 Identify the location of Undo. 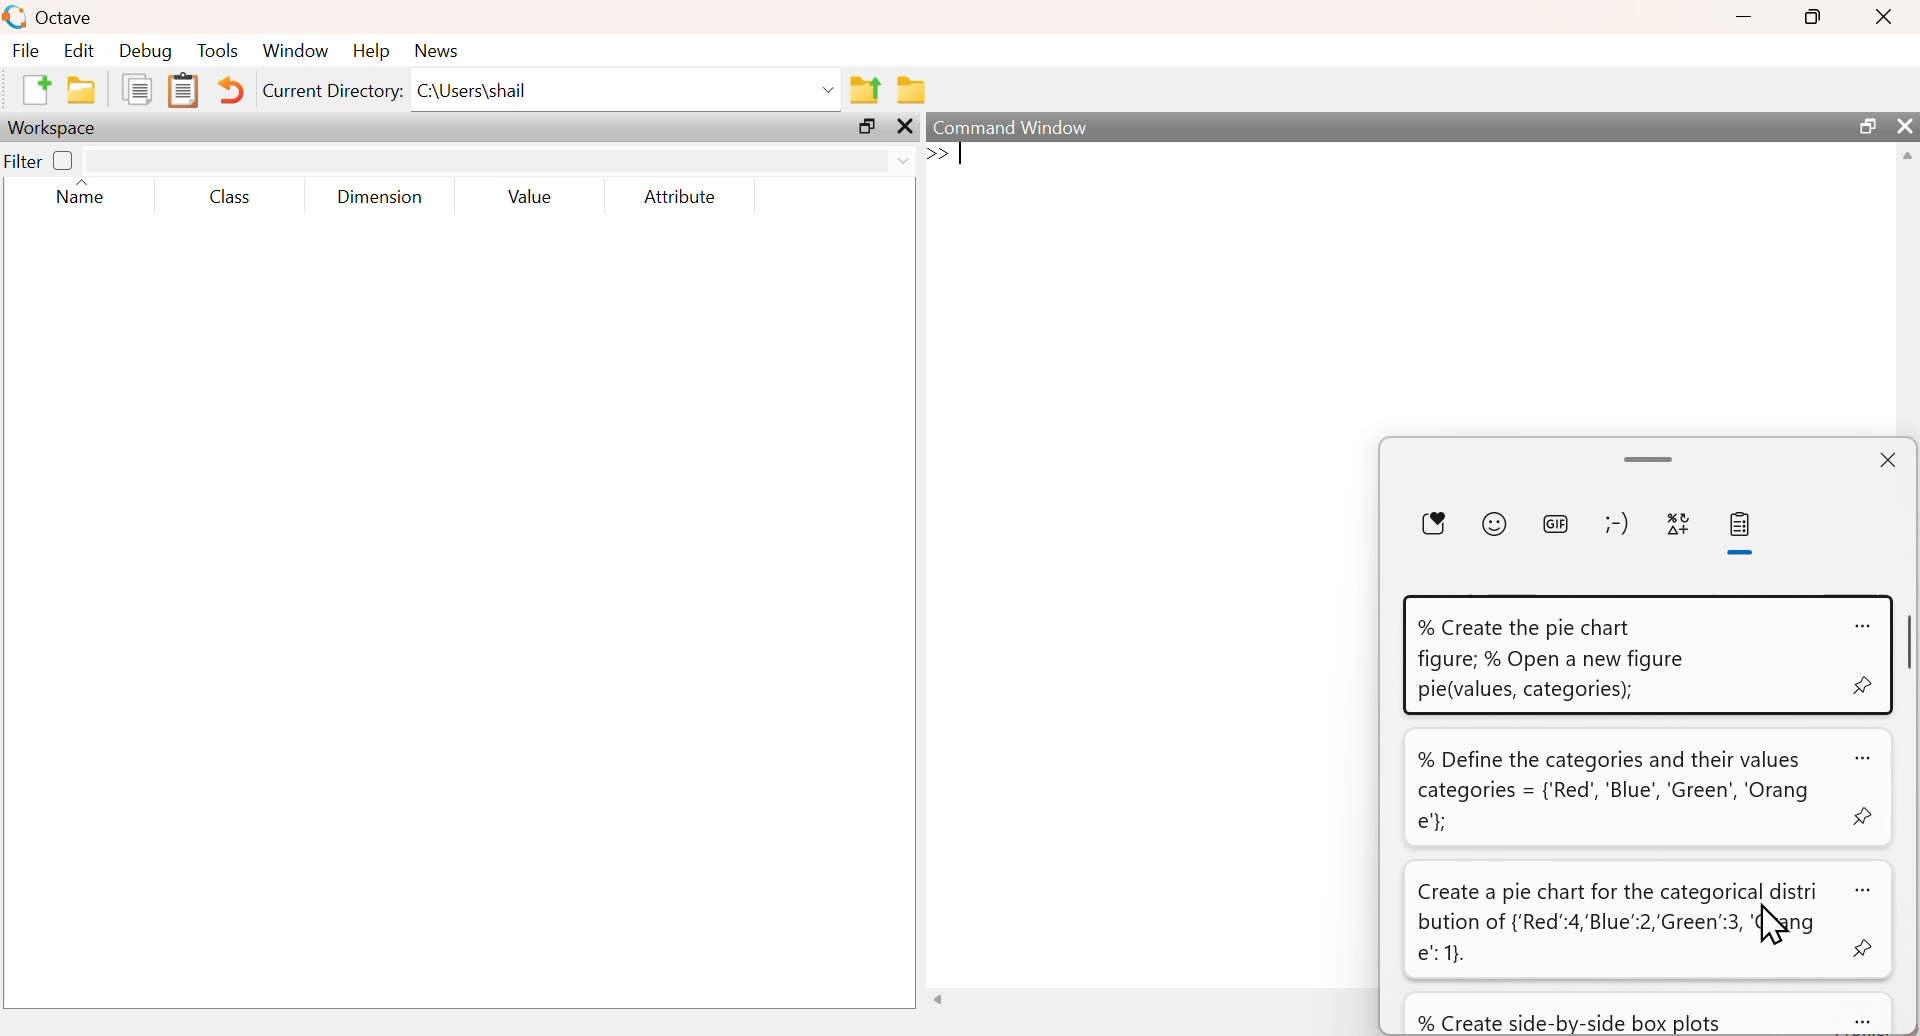
(232, 89).